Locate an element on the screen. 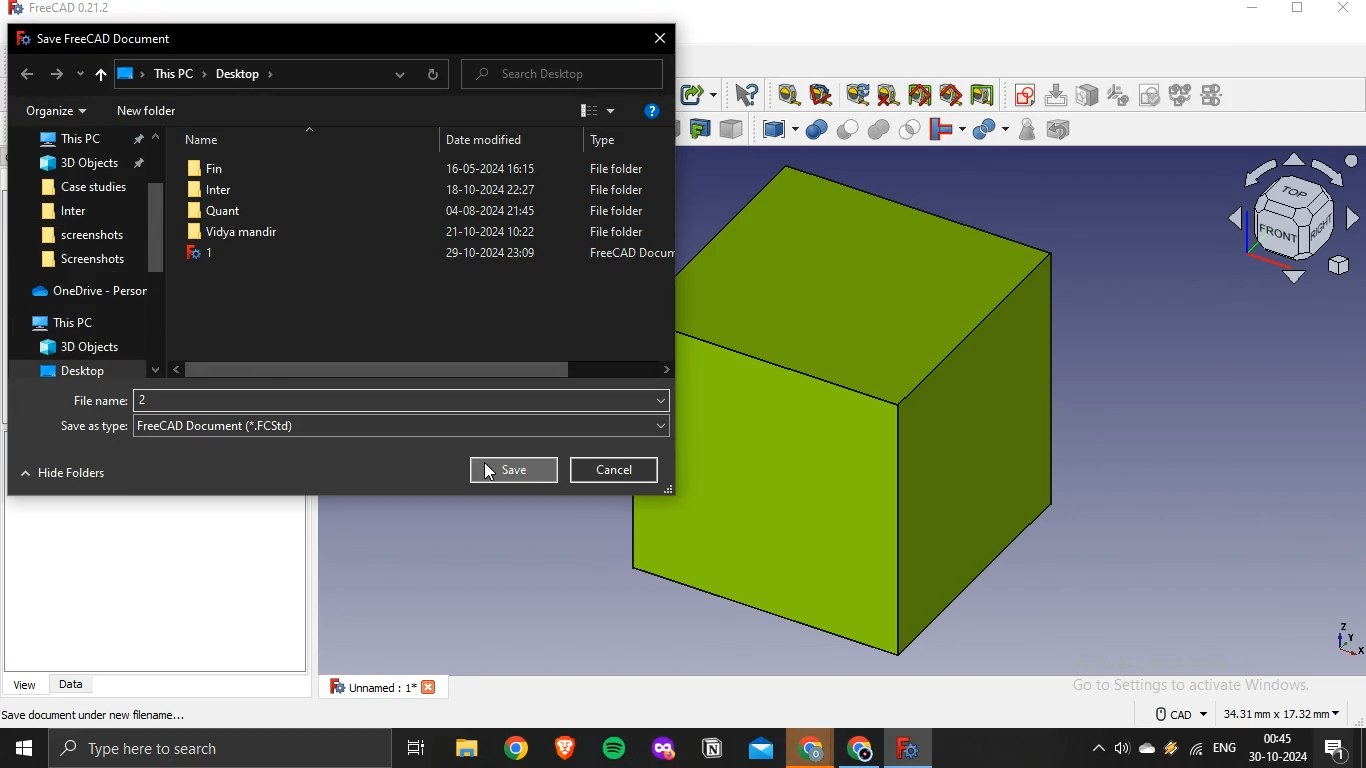  outlook is located at coordinates (762, 748).